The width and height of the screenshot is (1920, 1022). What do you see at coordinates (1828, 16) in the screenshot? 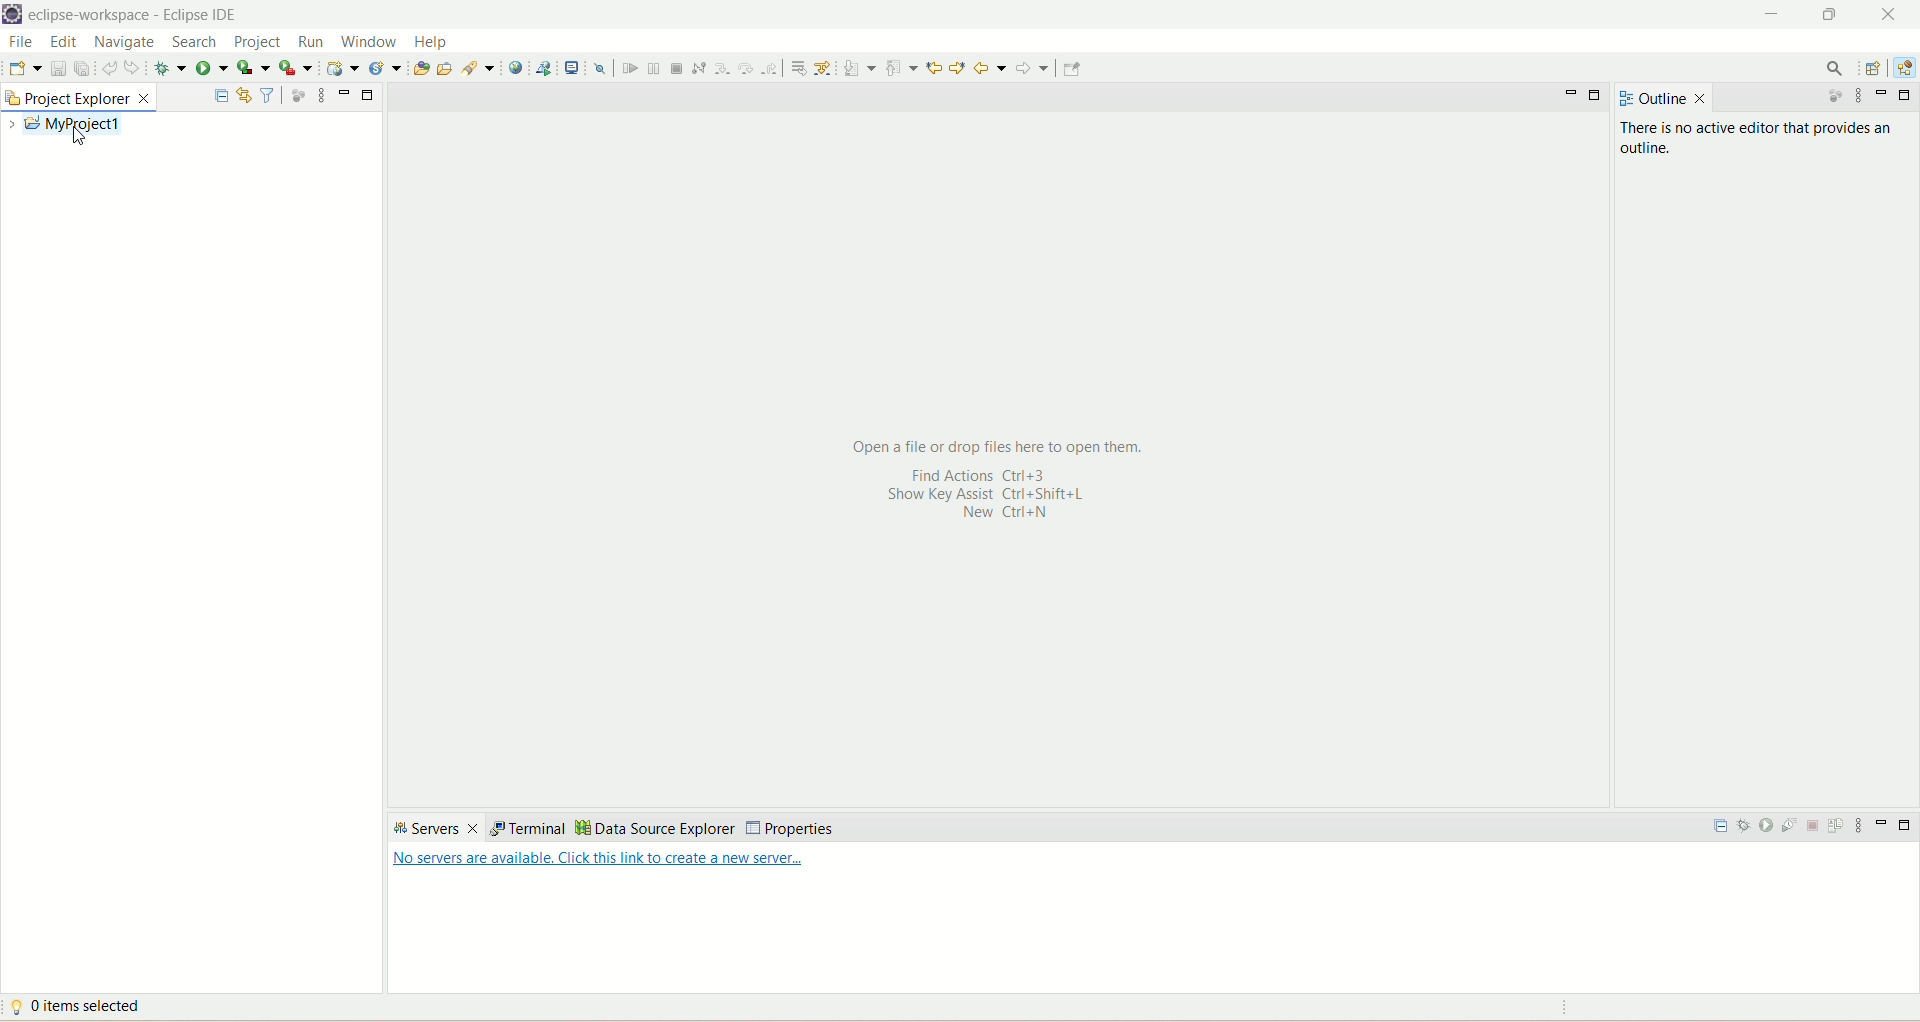
I see `maximize` at bounding box center [1828, 16].